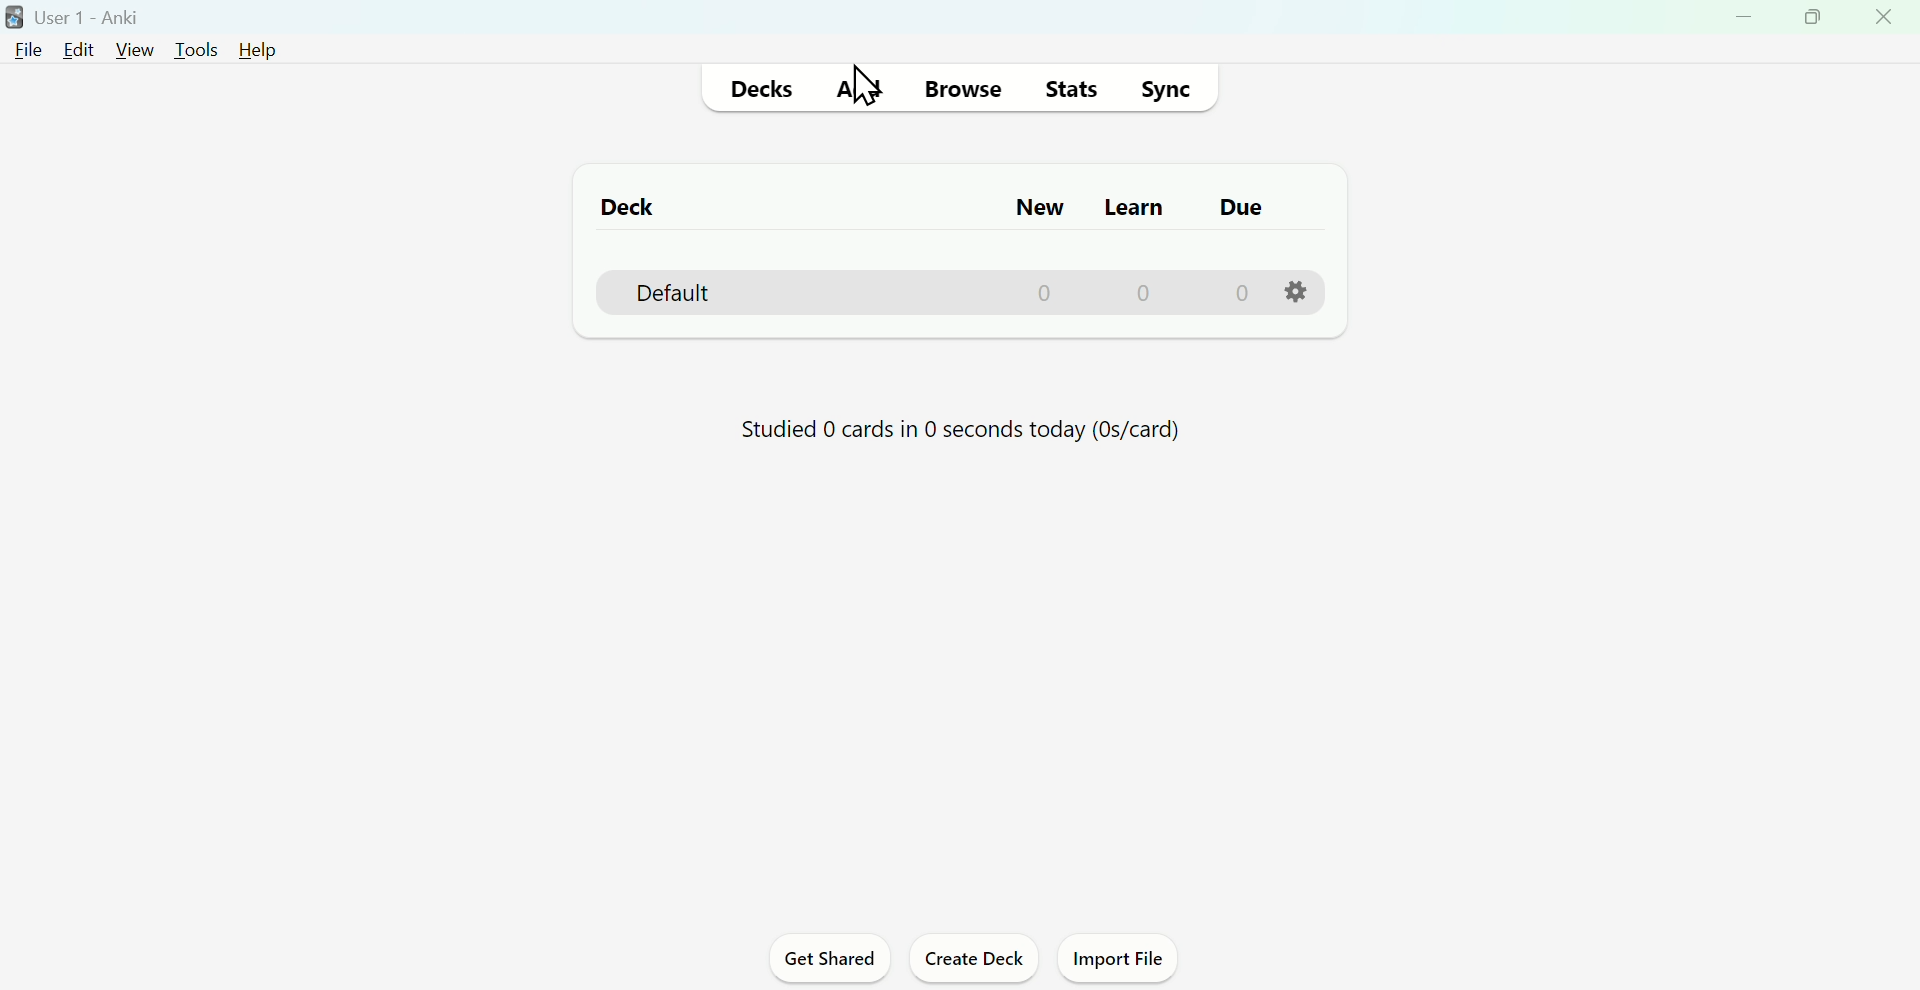 Image resolution: width=1920 pixels, height=990 pixels. What do you see at coordinates (198, 49) in the screenshot?
I see `Tools` at bounding box center [198, 49].